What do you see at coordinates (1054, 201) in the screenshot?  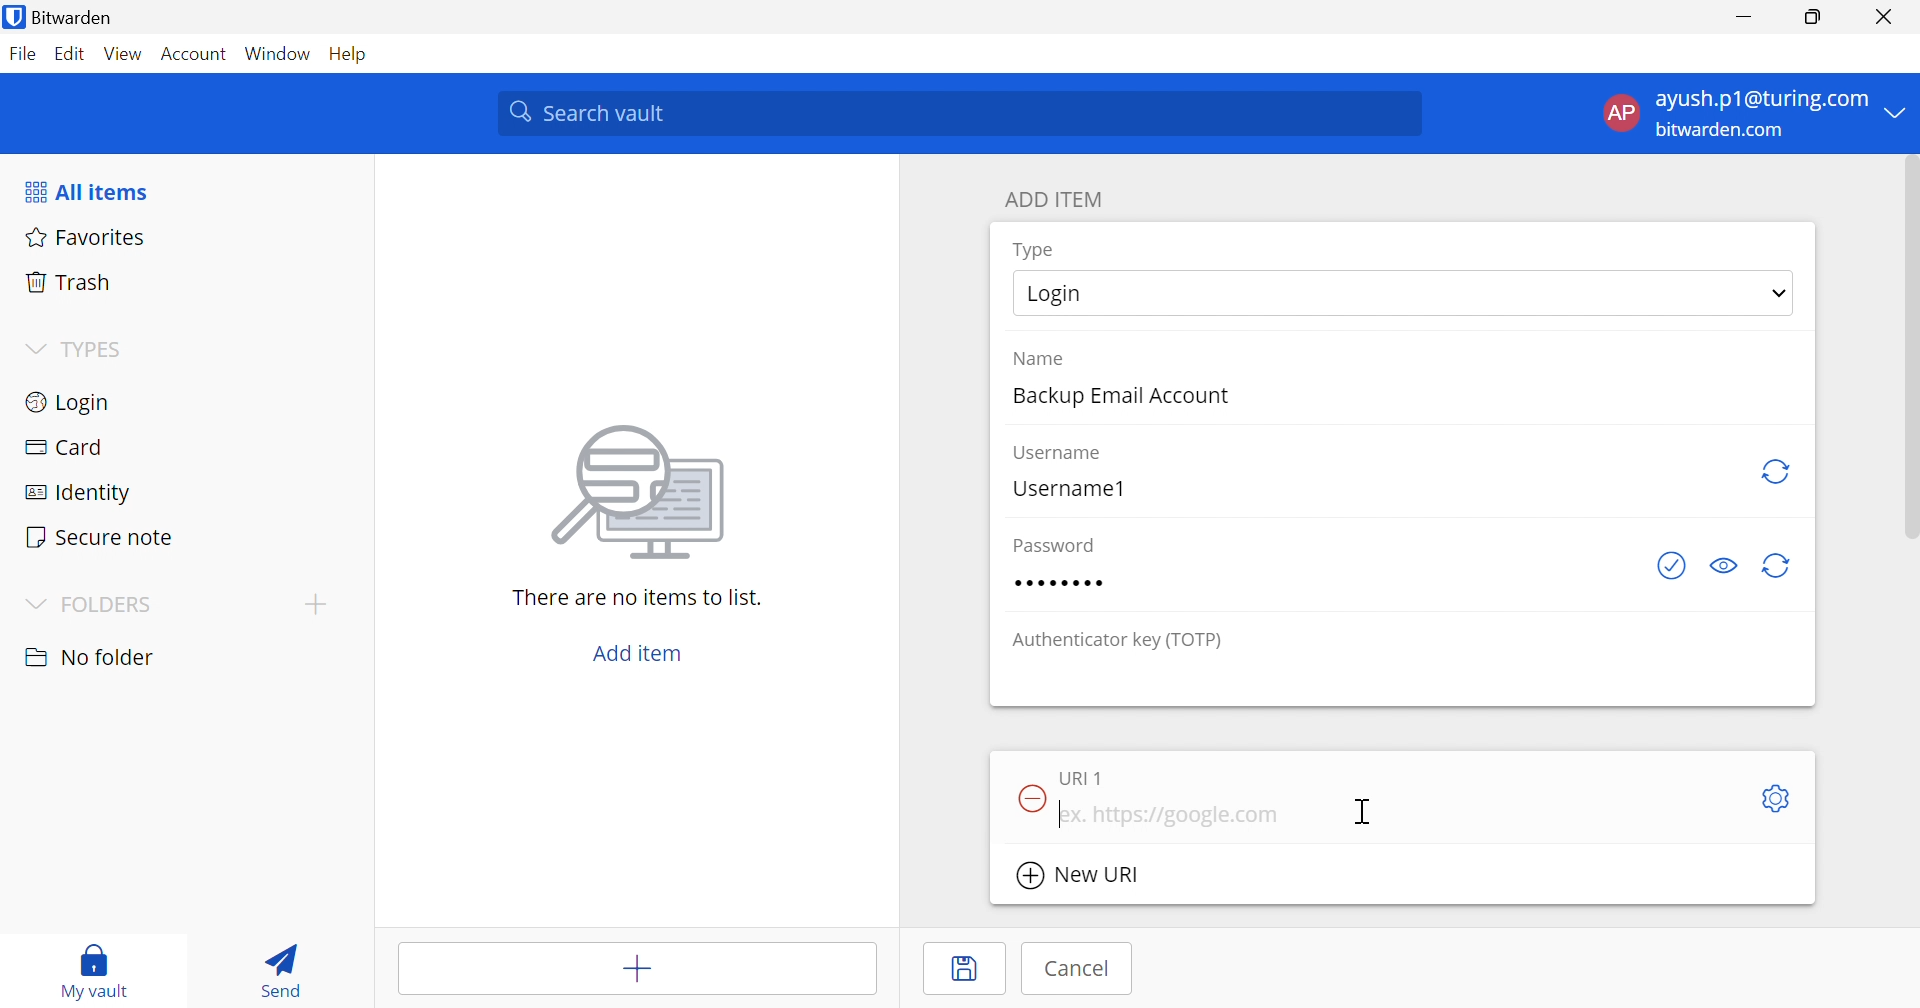 I see `ADD ITEM` at bounding box center [1054, 201].